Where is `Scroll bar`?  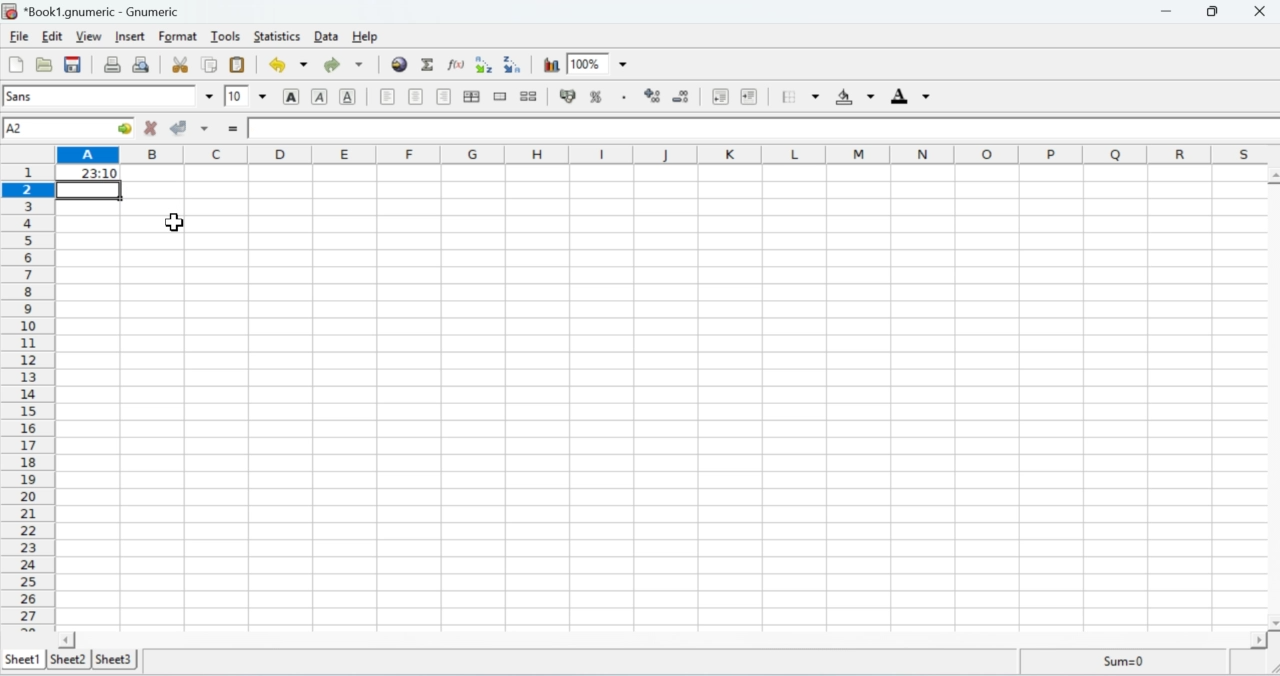 Scroll bar is located at coordinates (1267, 397).